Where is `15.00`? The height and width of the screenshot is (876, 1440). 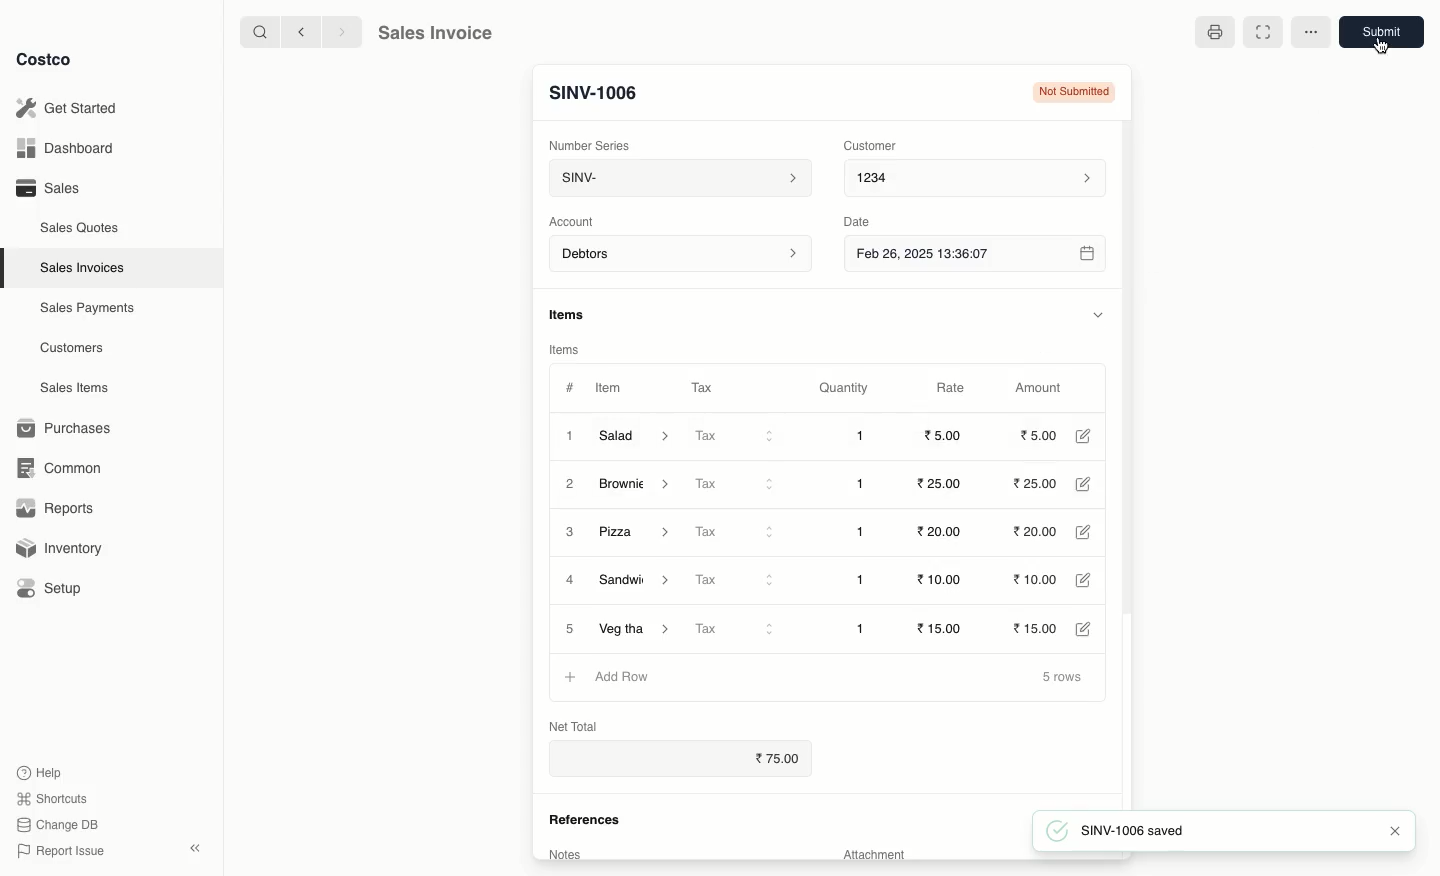
15.00 is located at coordinates (1035, 630).